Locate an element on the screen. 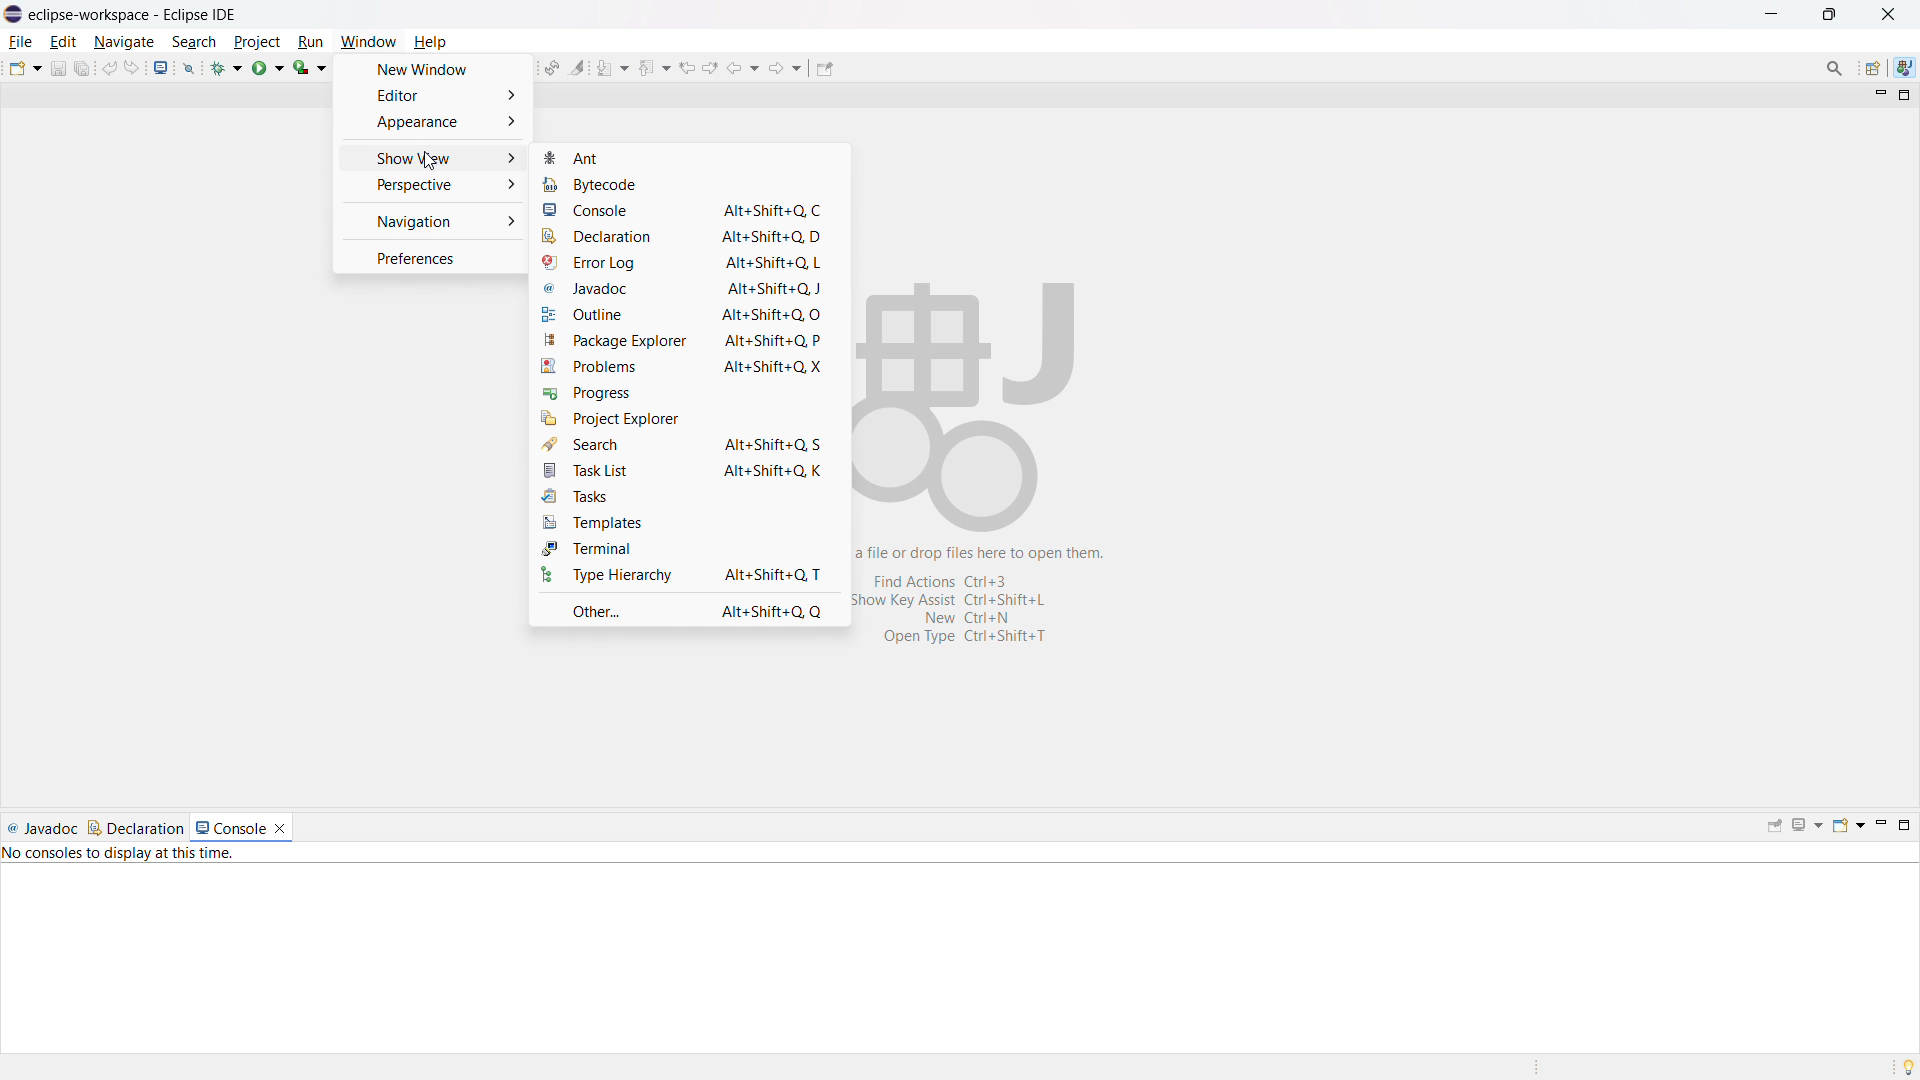 The width and height of the screenshot is (1920, 1080). window is located at coordinates (368, 42).